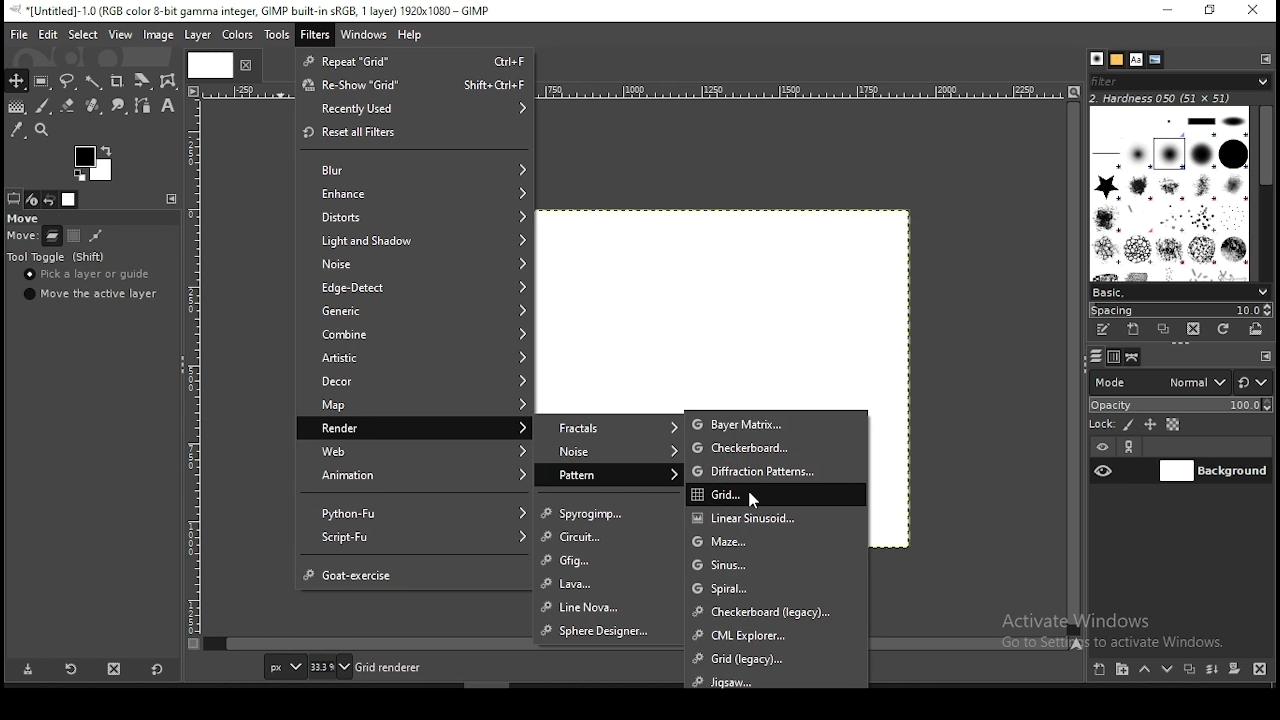 Image resolution: width=1280 pixels, height=720 pixels. I want to click on fractals, so click(610, 426).